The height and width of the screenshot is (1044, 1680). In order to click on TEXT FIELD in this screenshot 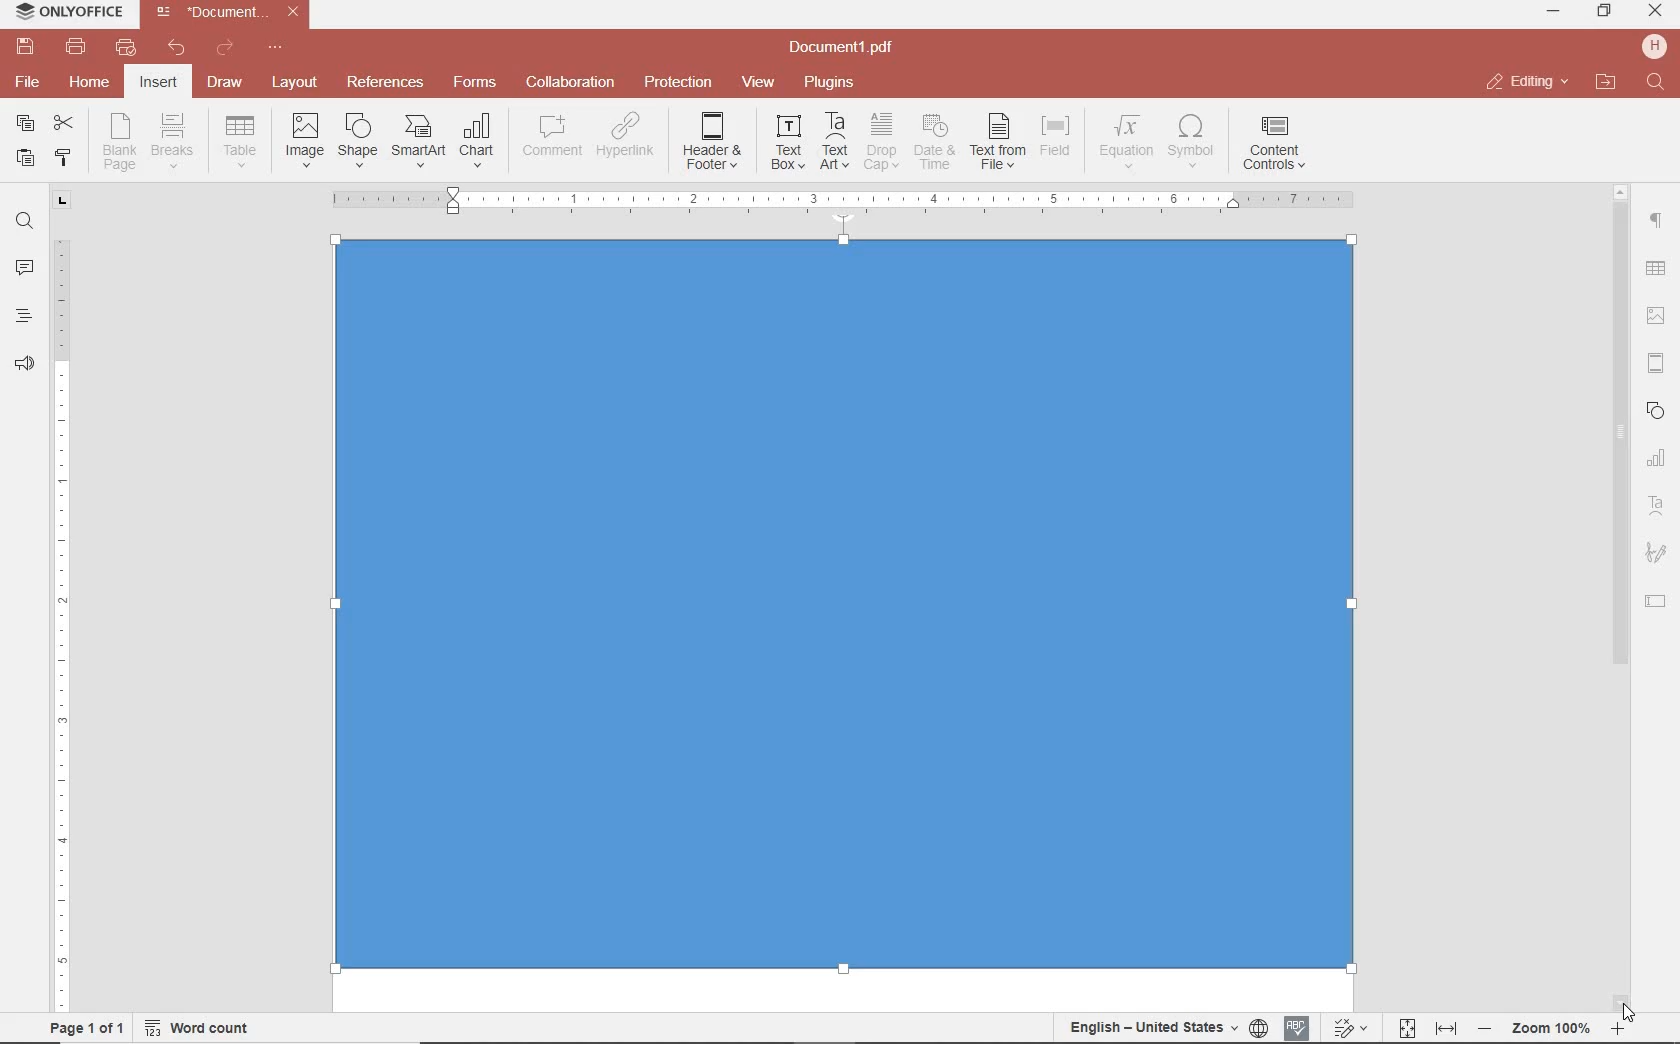, I will do `click(1656, 600)`.